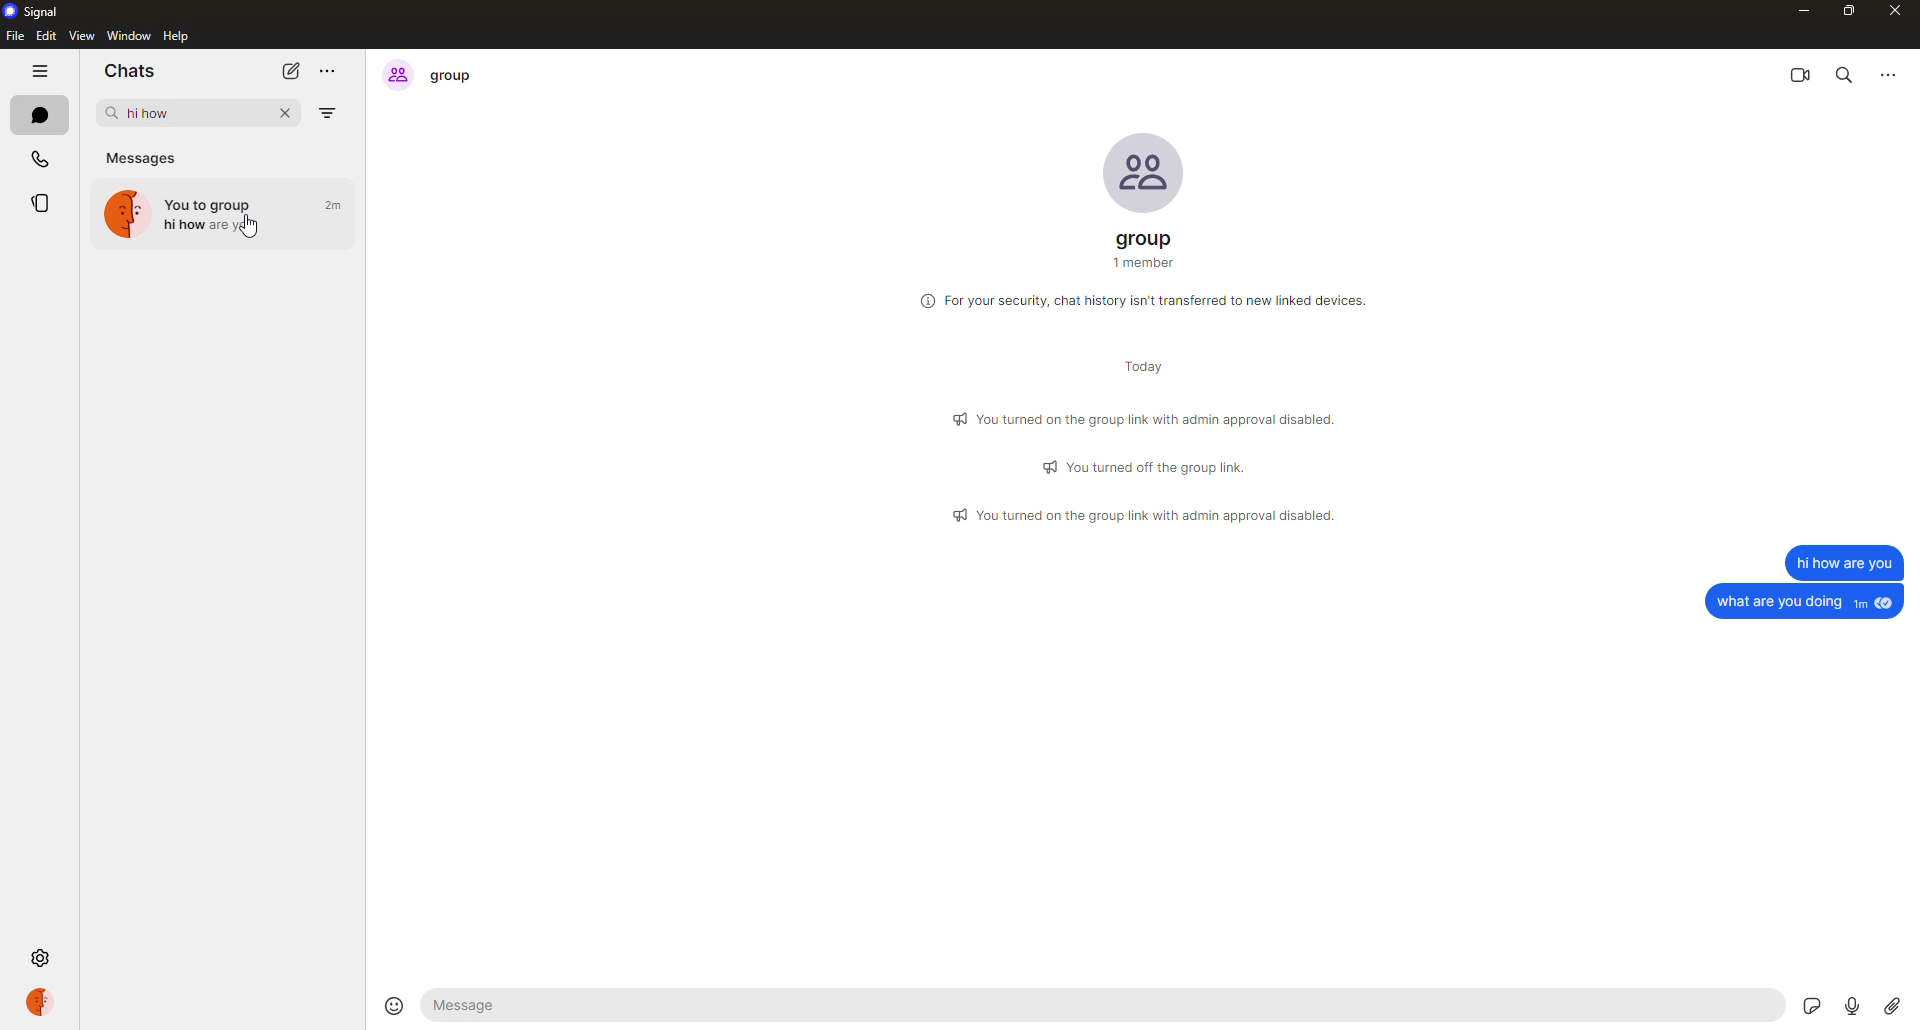  Describe the element at coordinates (289, 116) in the screenshot. I see `close` at that location.